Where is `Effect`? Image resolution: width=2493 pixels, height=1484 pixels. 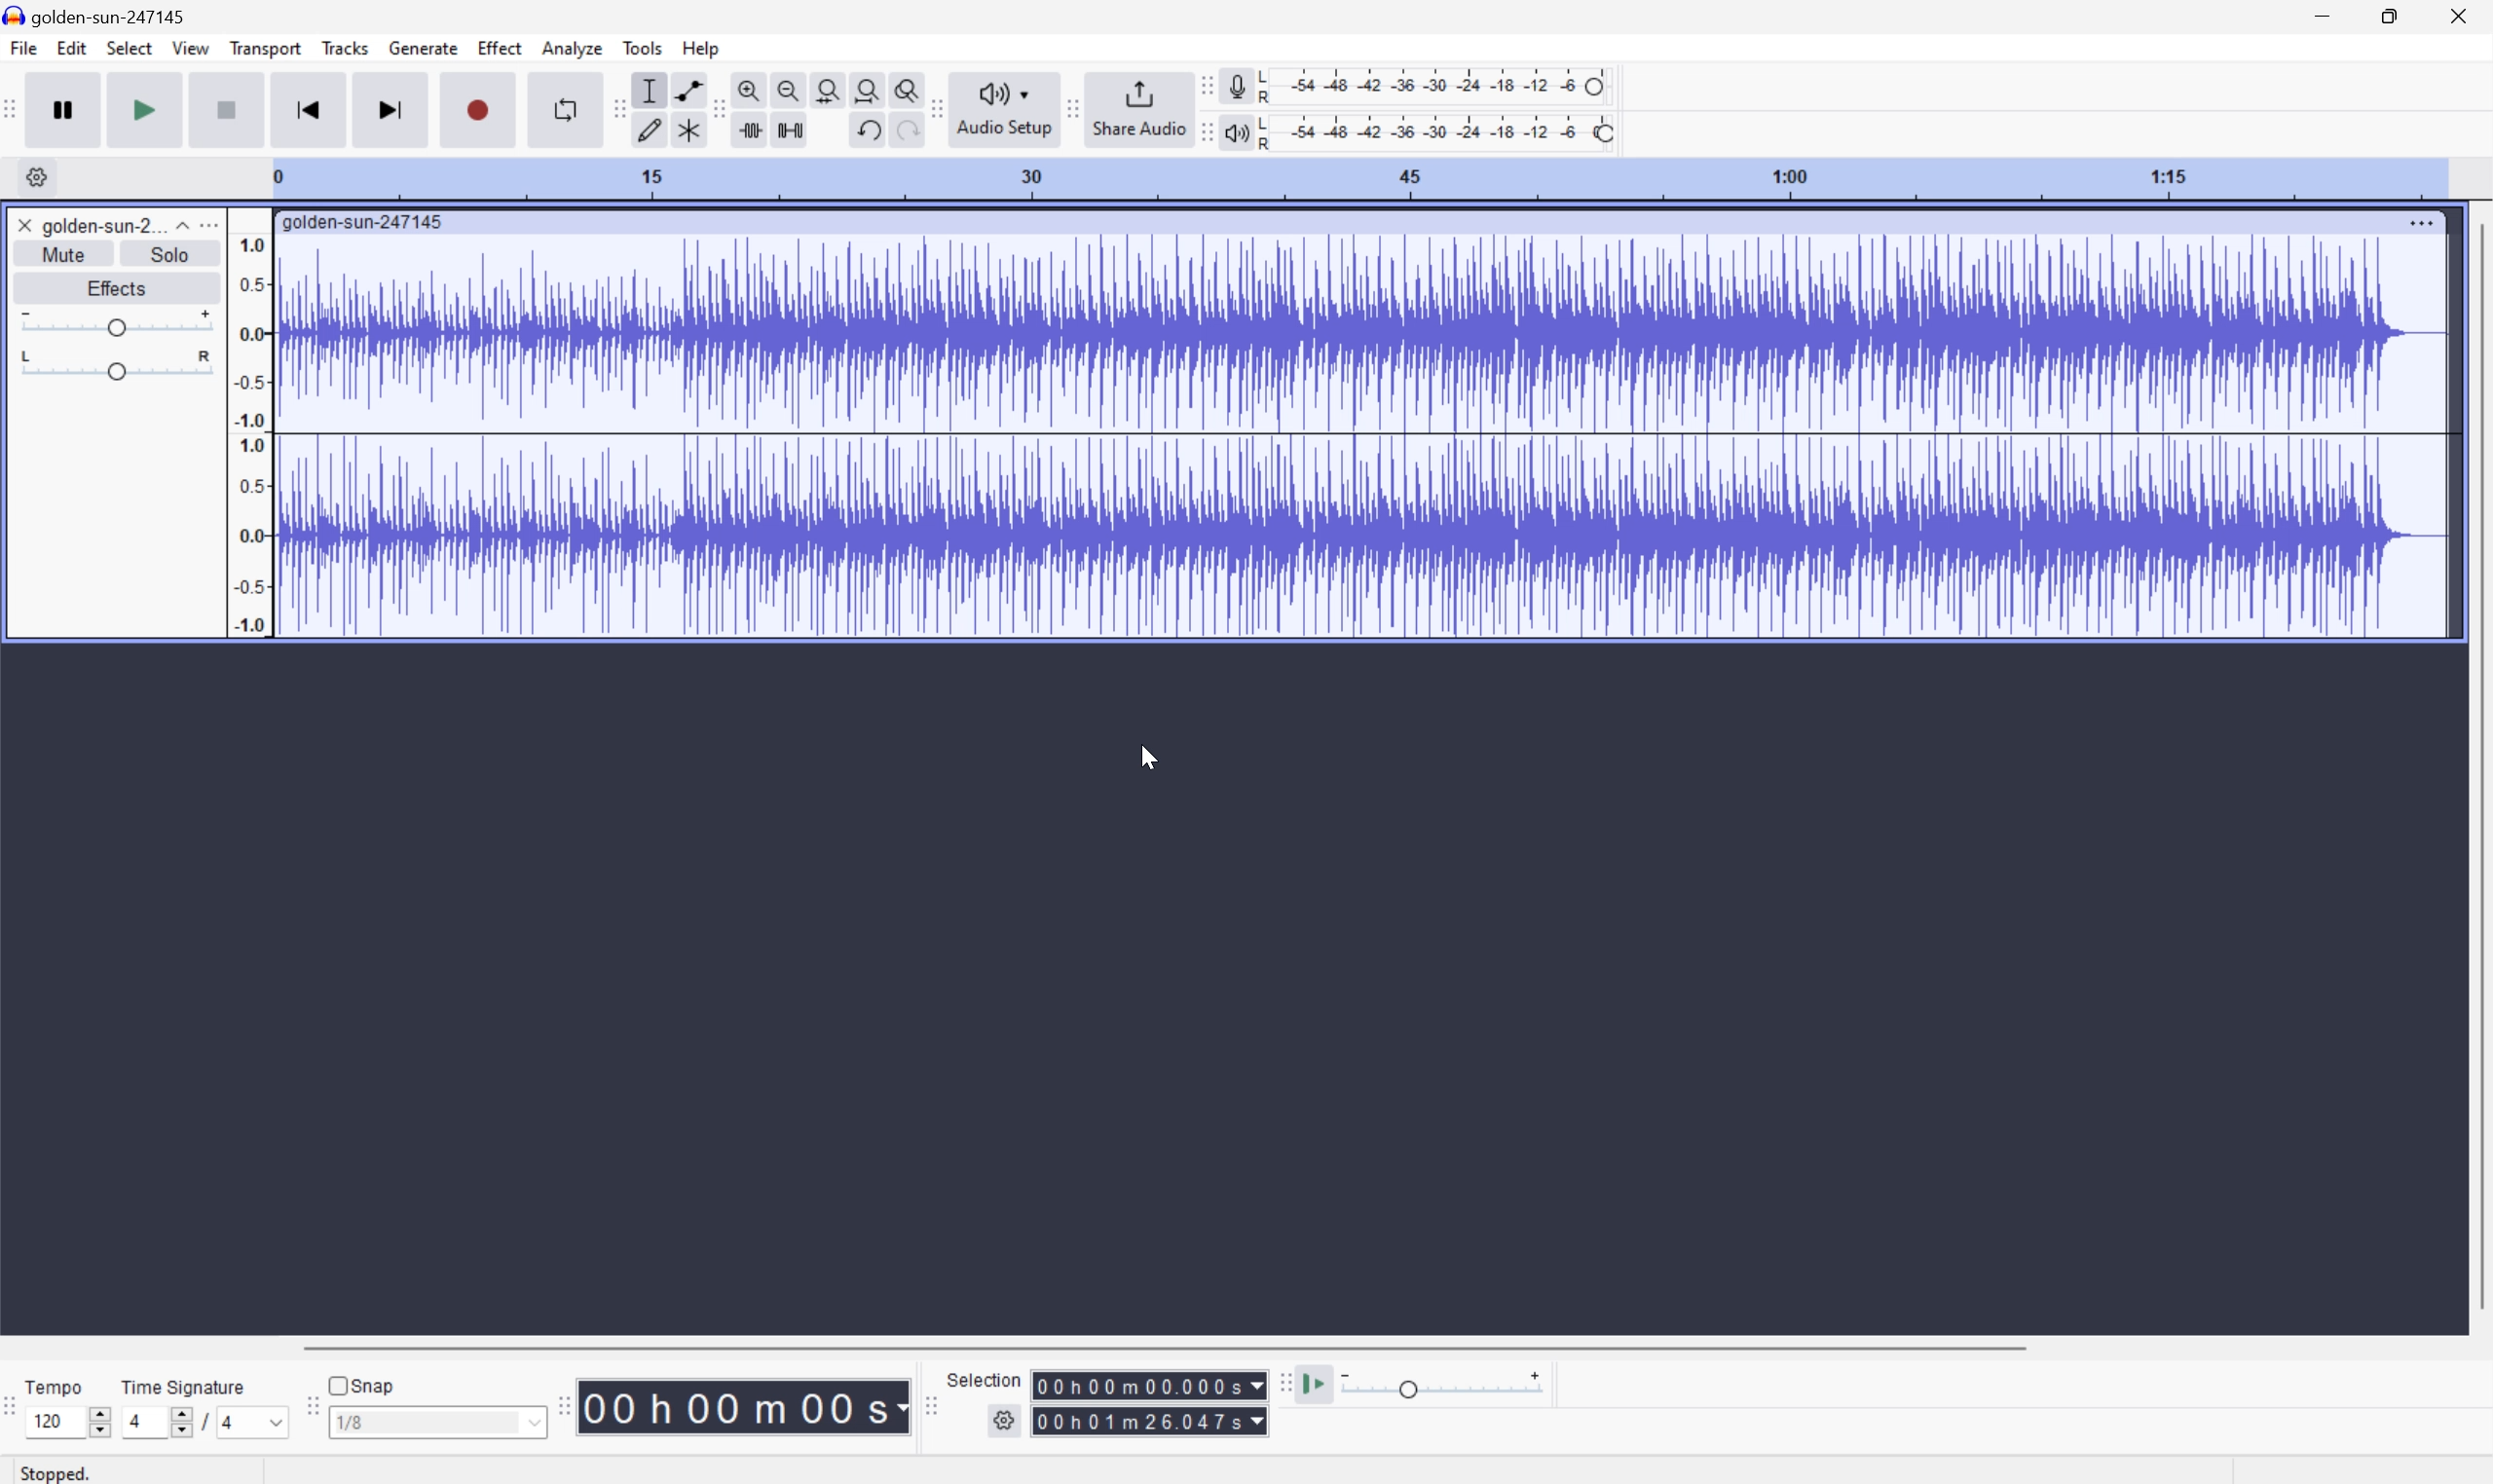 Effect is located at coordinates (500, 46).